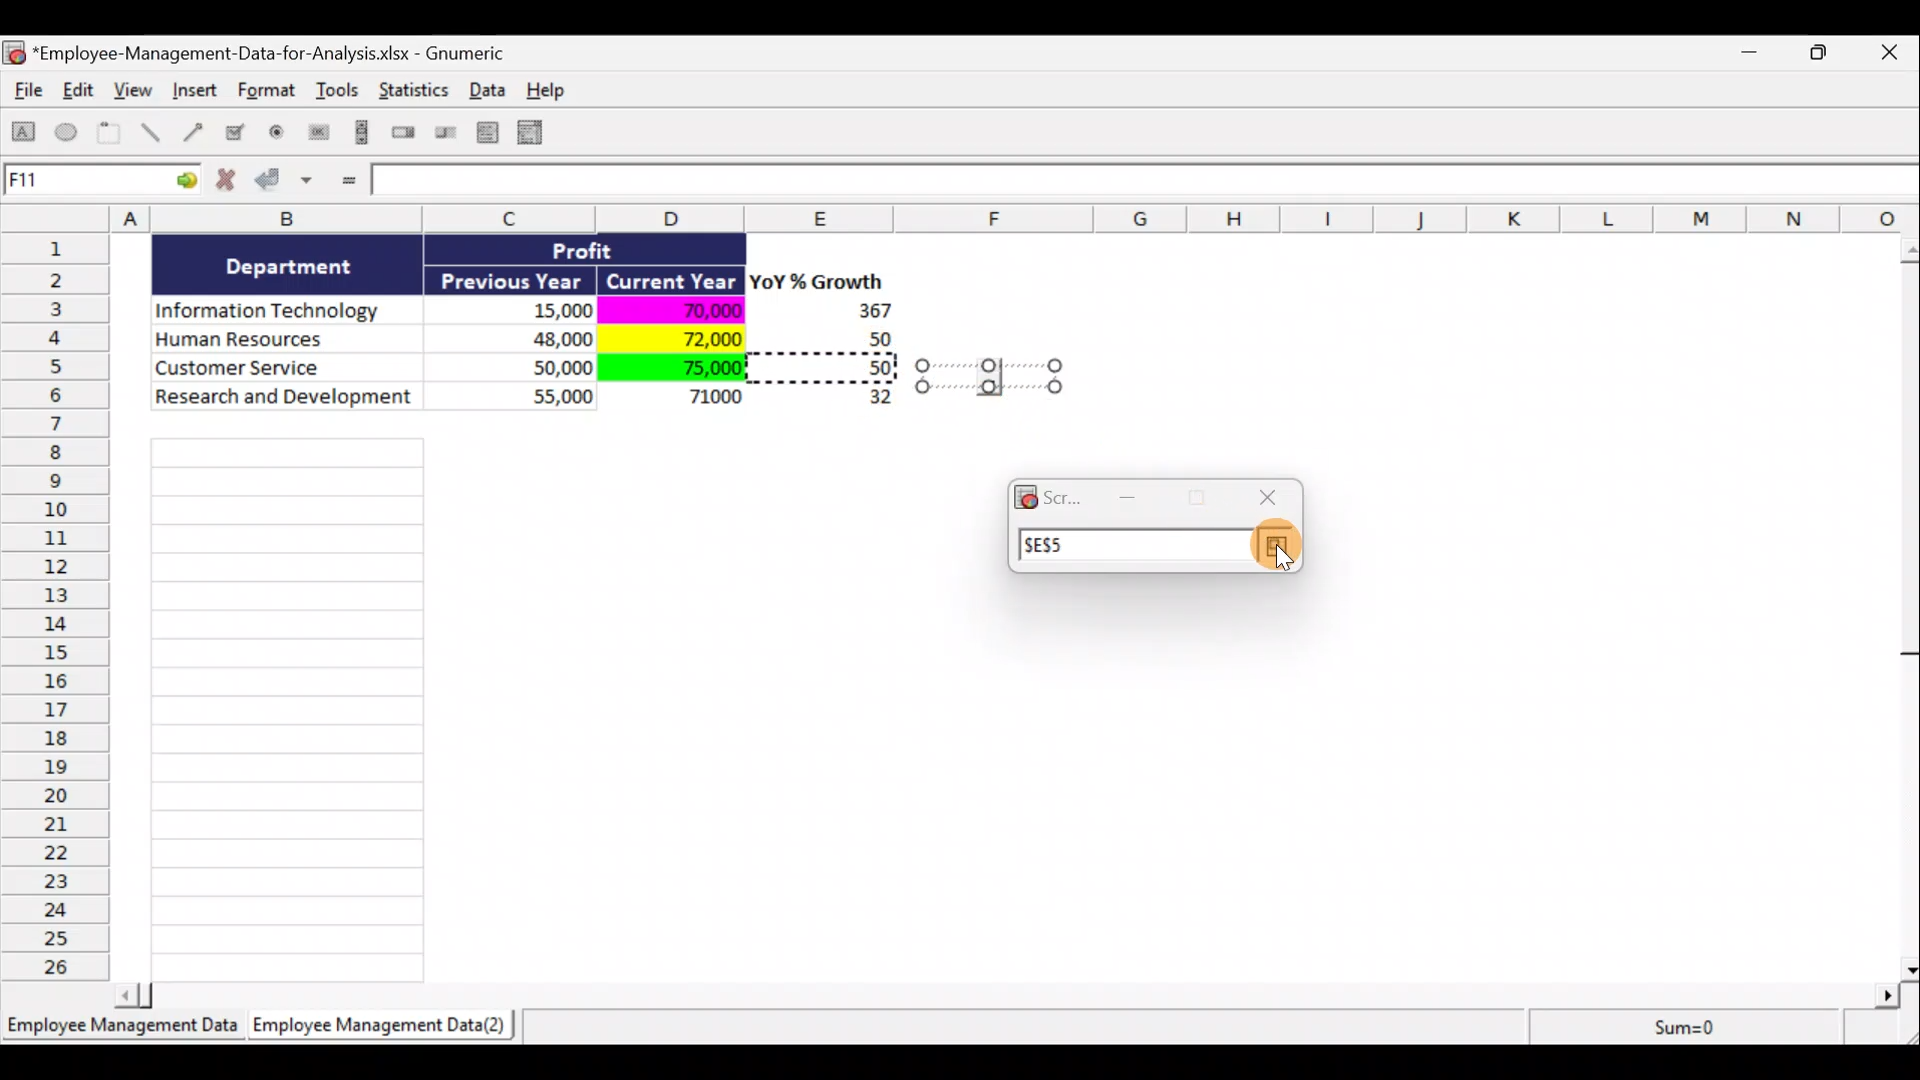 This screenshot has width=1920, height=1080. I want to click on Cell allocation, so click(101, 183).